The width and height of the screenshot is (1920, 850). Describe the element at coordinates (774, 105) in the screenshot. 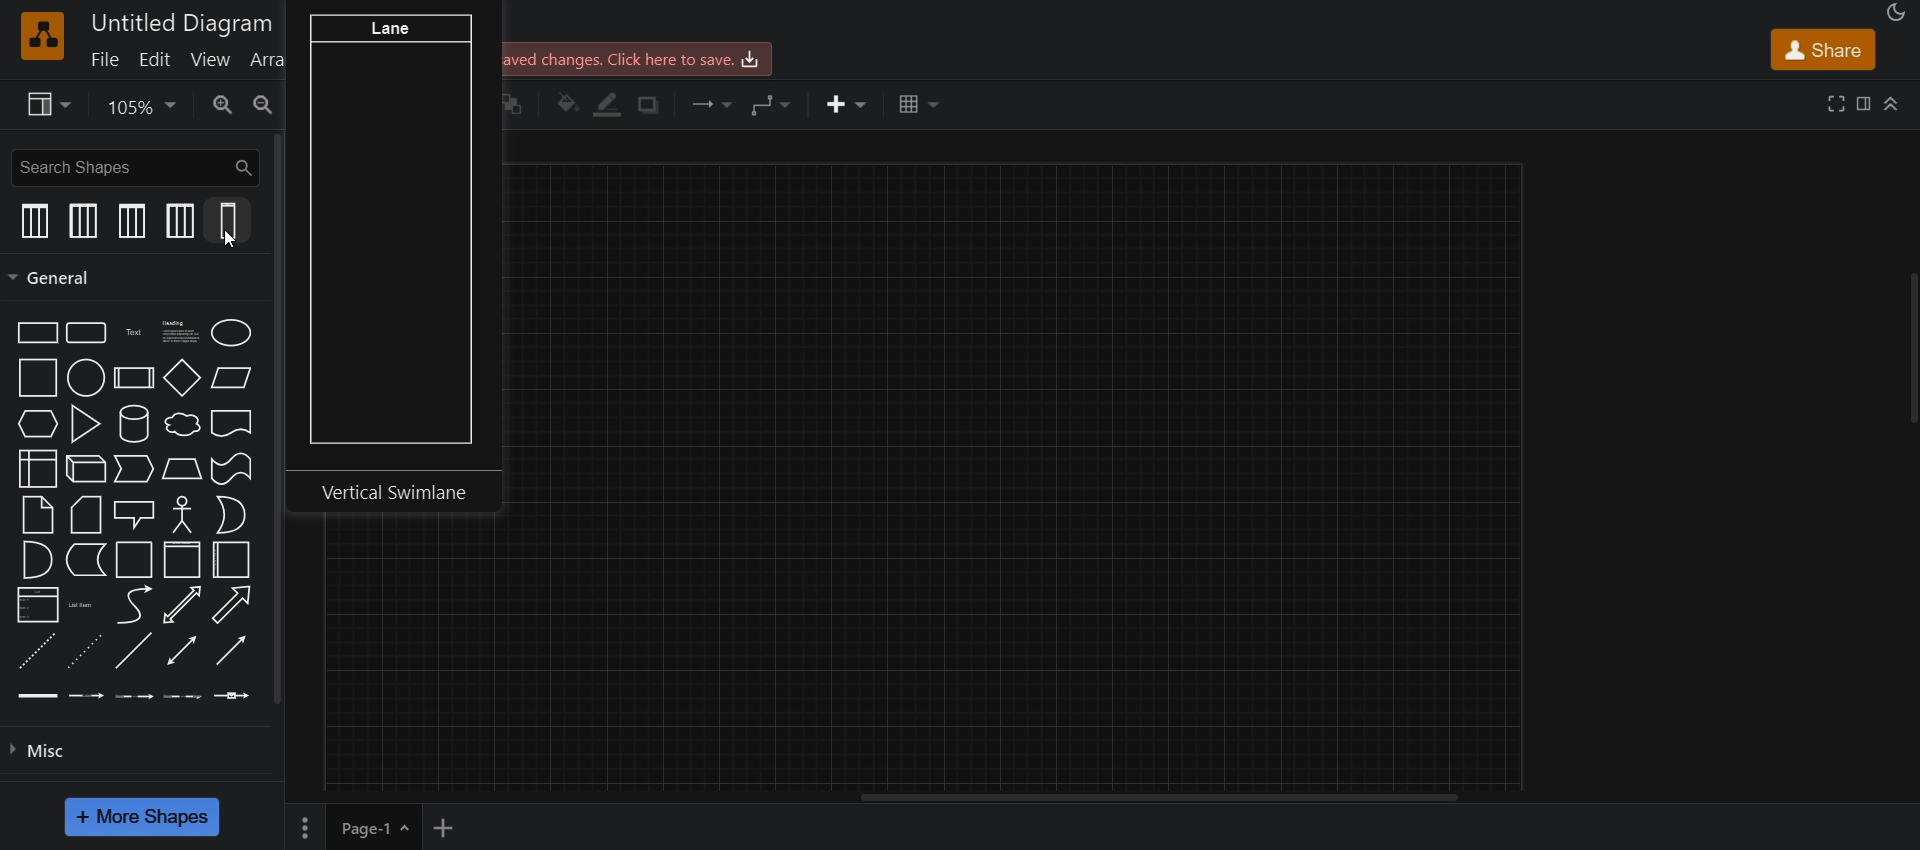

I see `waypoints` at that location.